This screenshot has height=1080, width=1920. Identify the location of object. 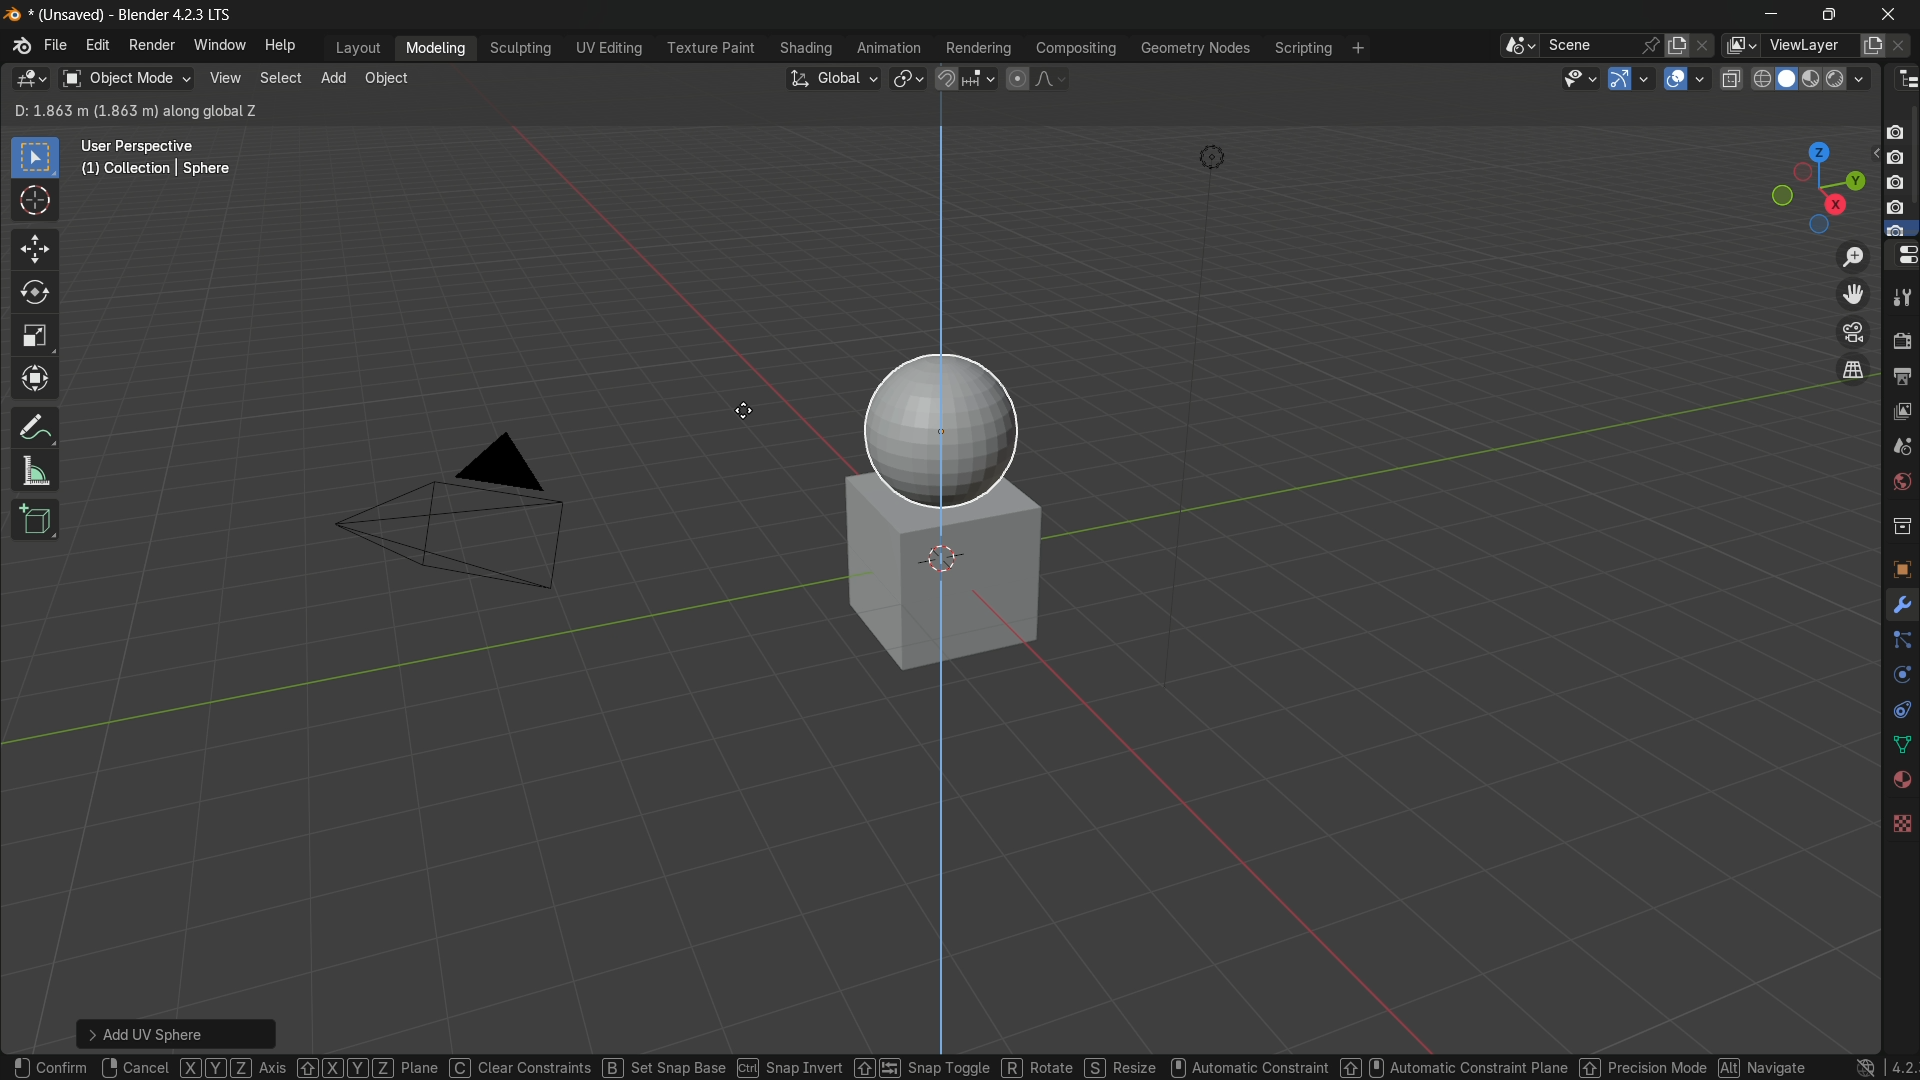
(387, 81).